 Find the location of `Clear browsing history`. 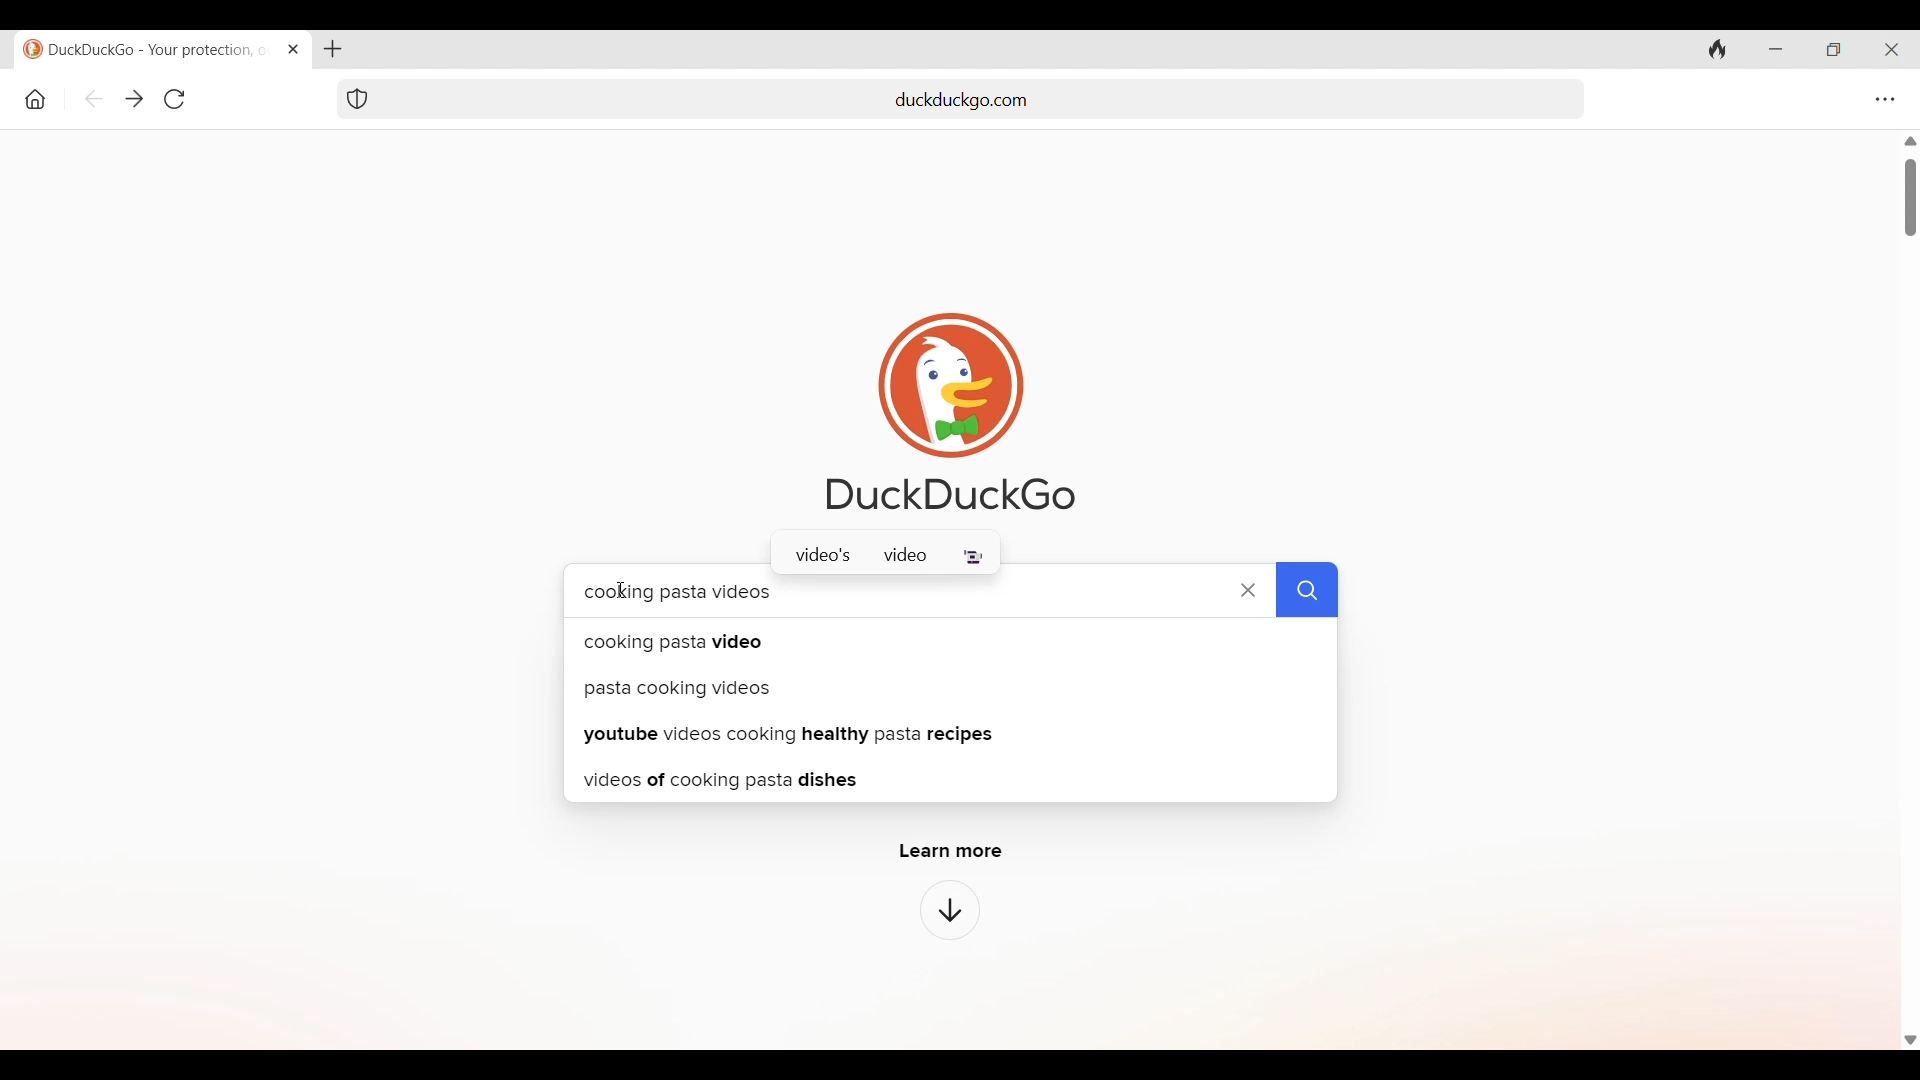

Clear browsing history is located at coordinates (1718, 48).